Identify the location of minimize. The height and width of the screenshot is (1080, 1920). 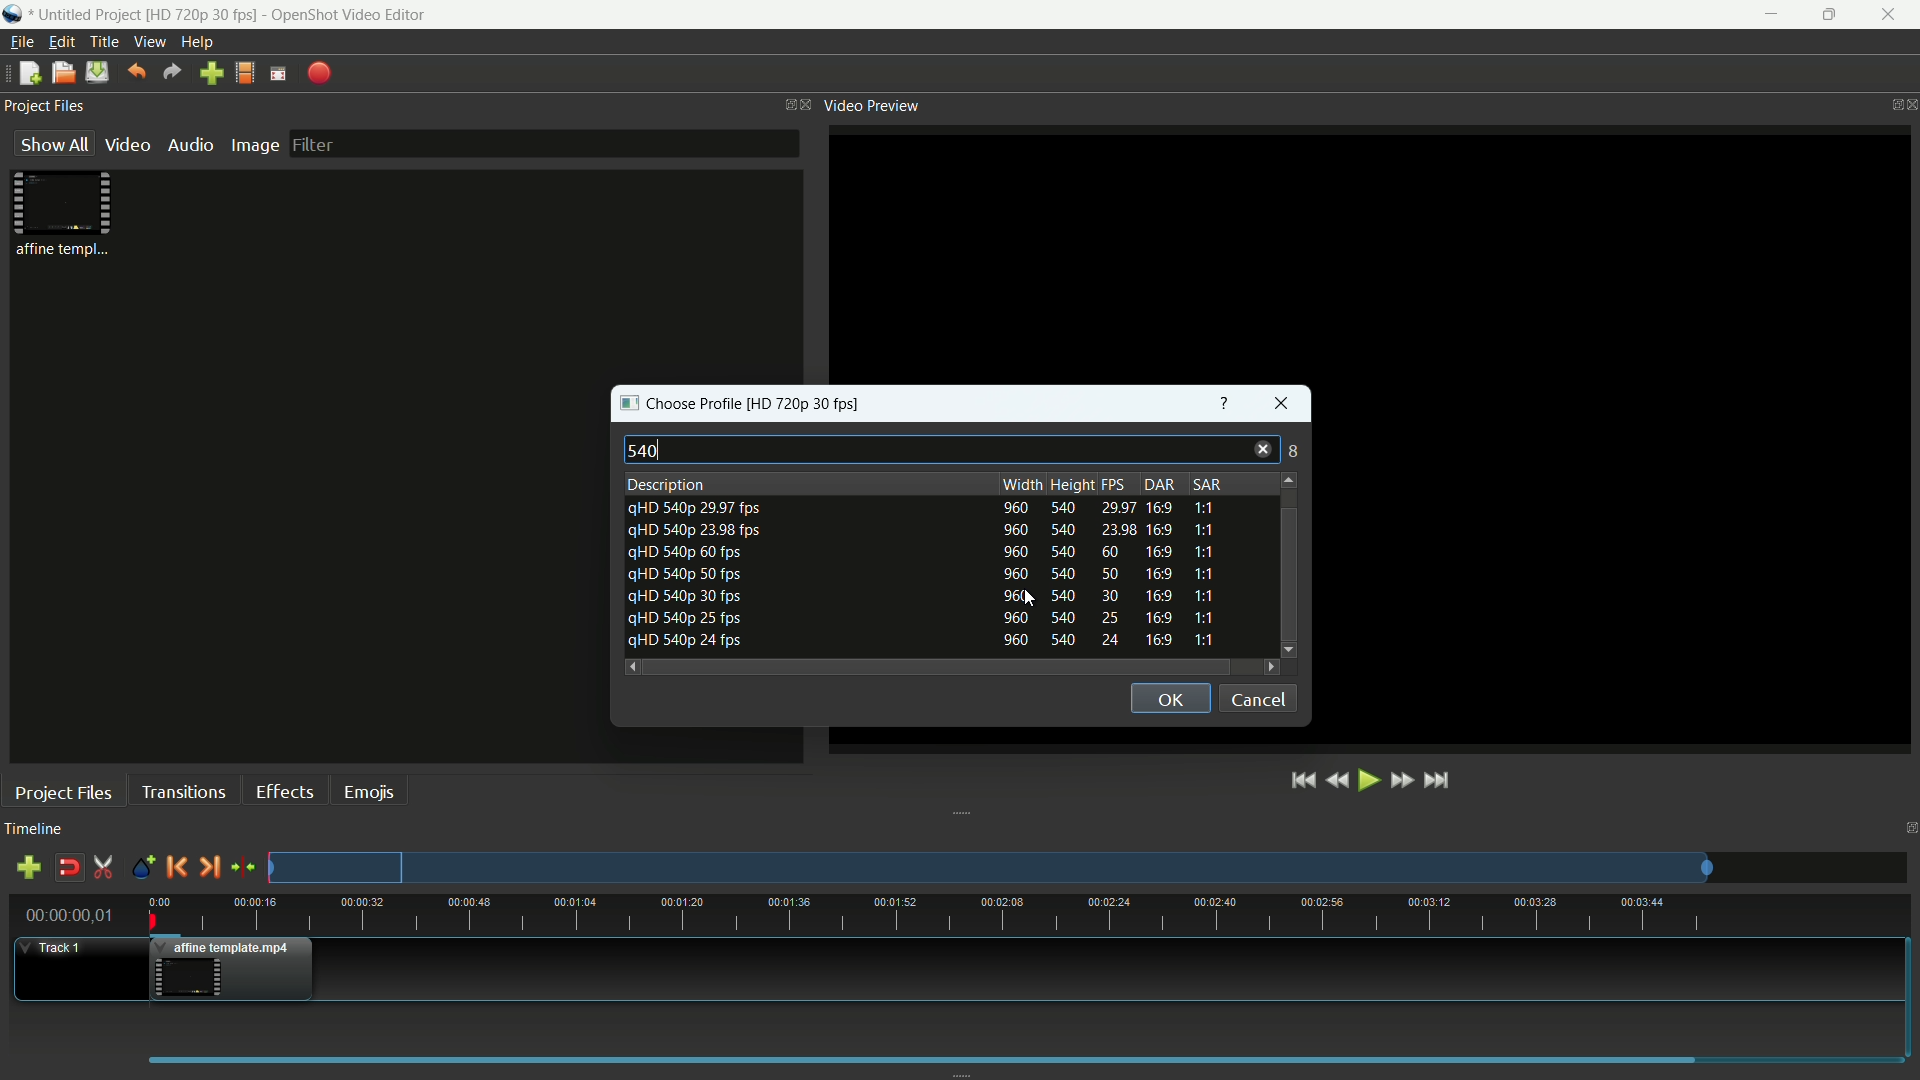
(1768, 14).